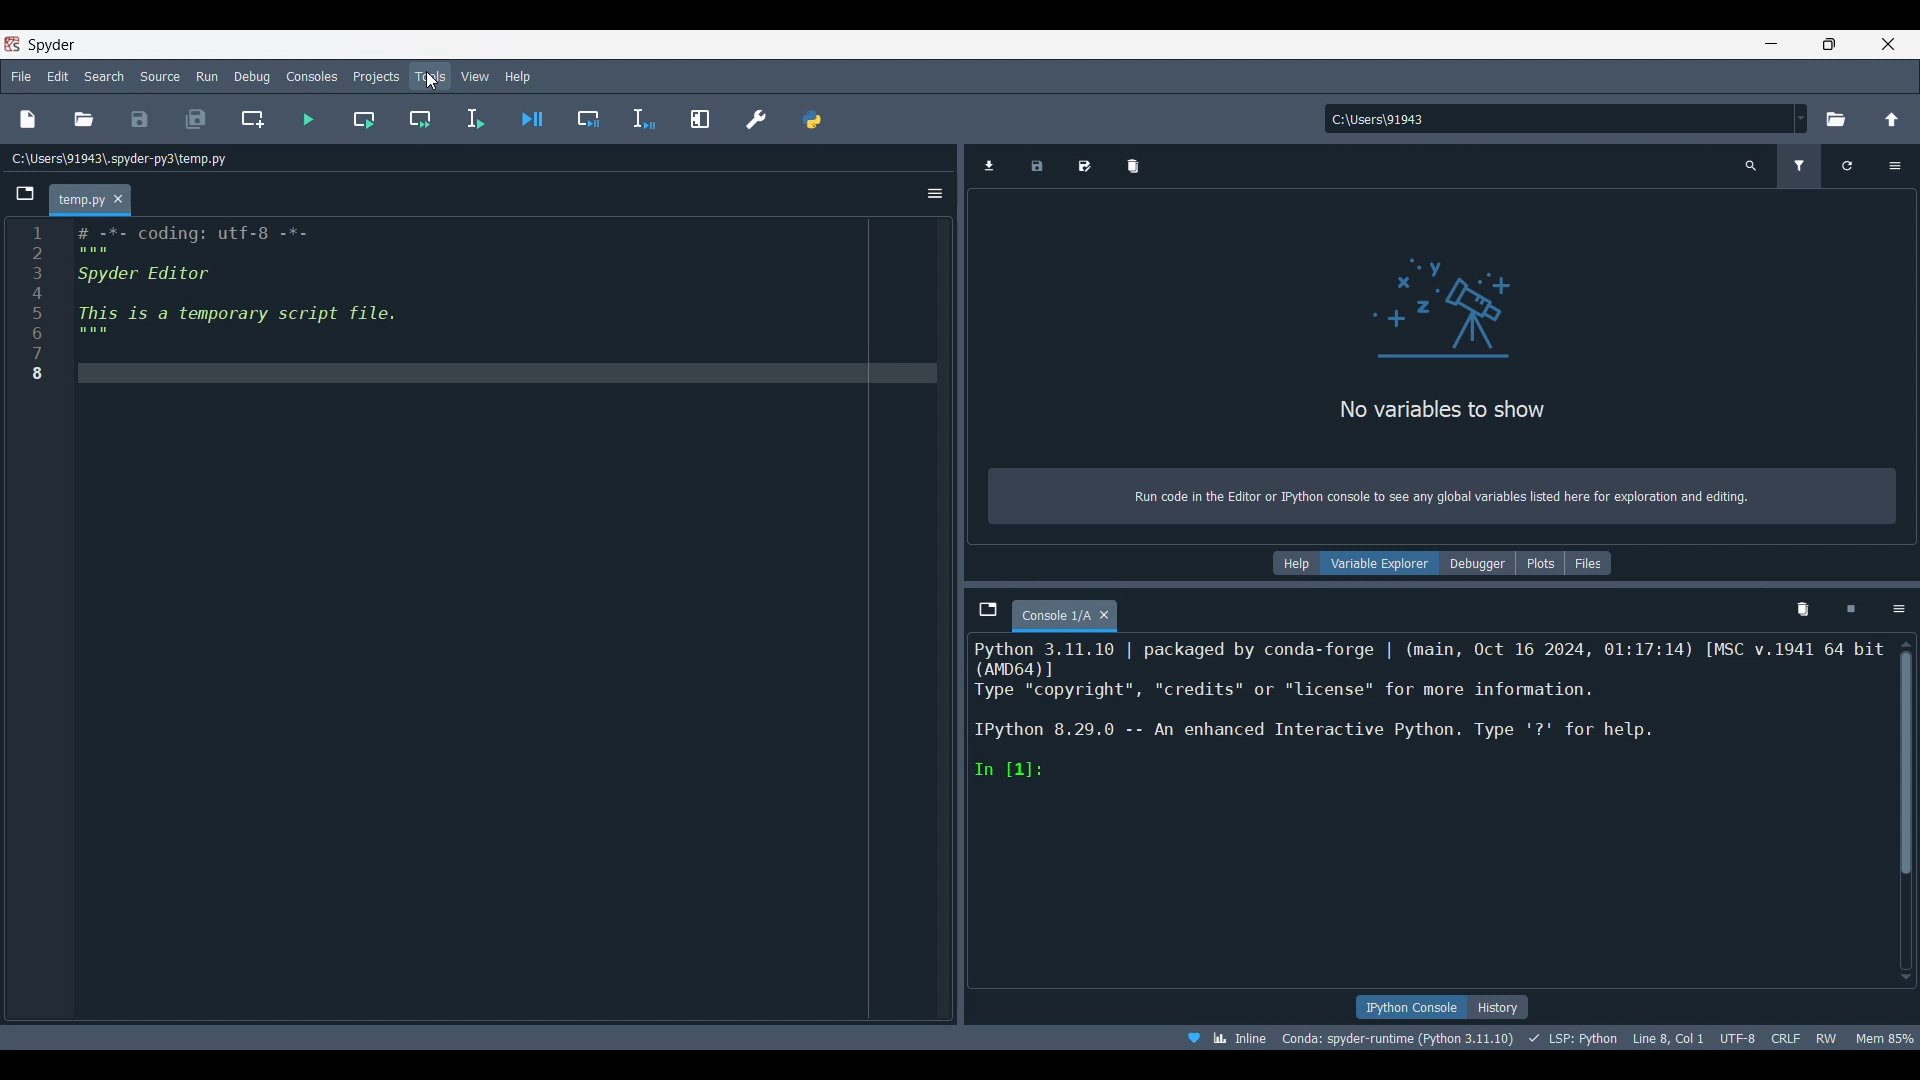 Image resolution: width=1920 pixels, height=1080 pixels. I want to click on Current tab highlighted, so click(77, 198).